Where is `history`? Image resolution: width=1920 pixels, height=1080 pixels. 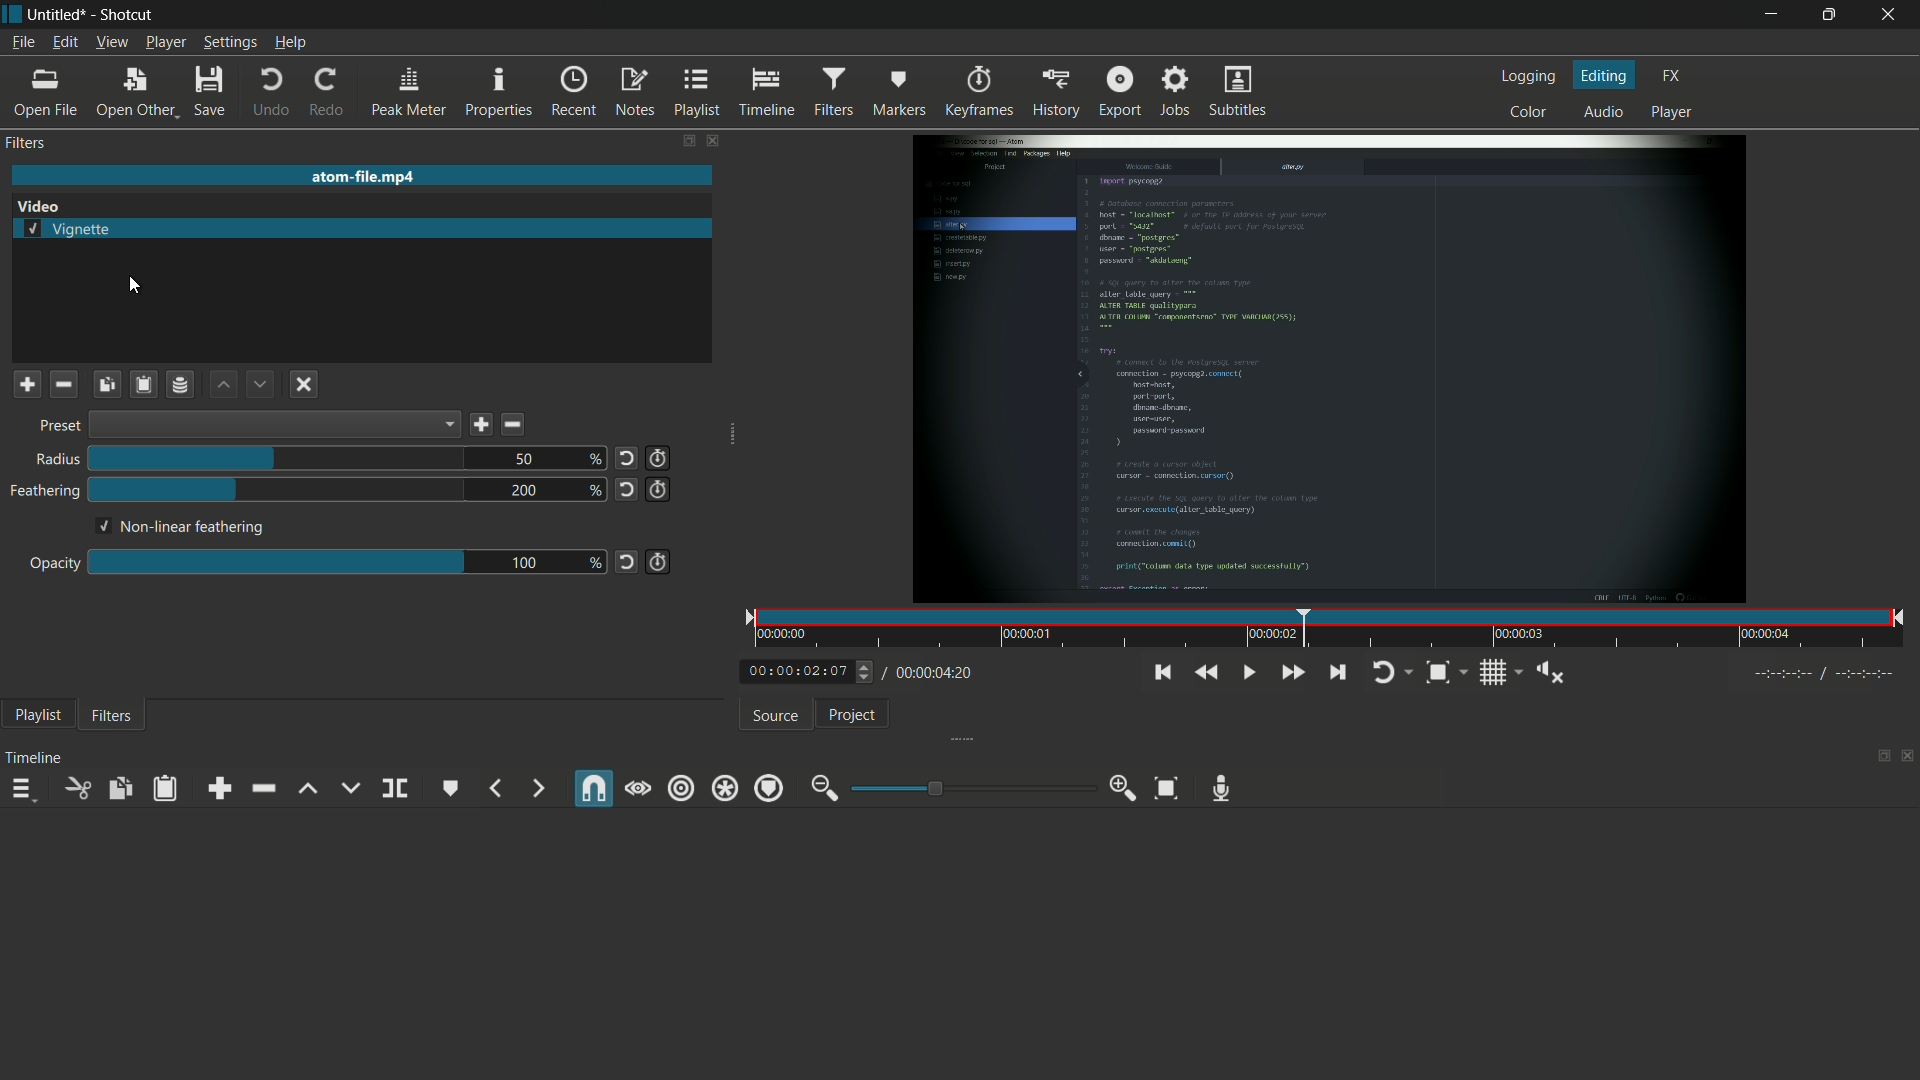 history is located at coordinates (1057, 93).